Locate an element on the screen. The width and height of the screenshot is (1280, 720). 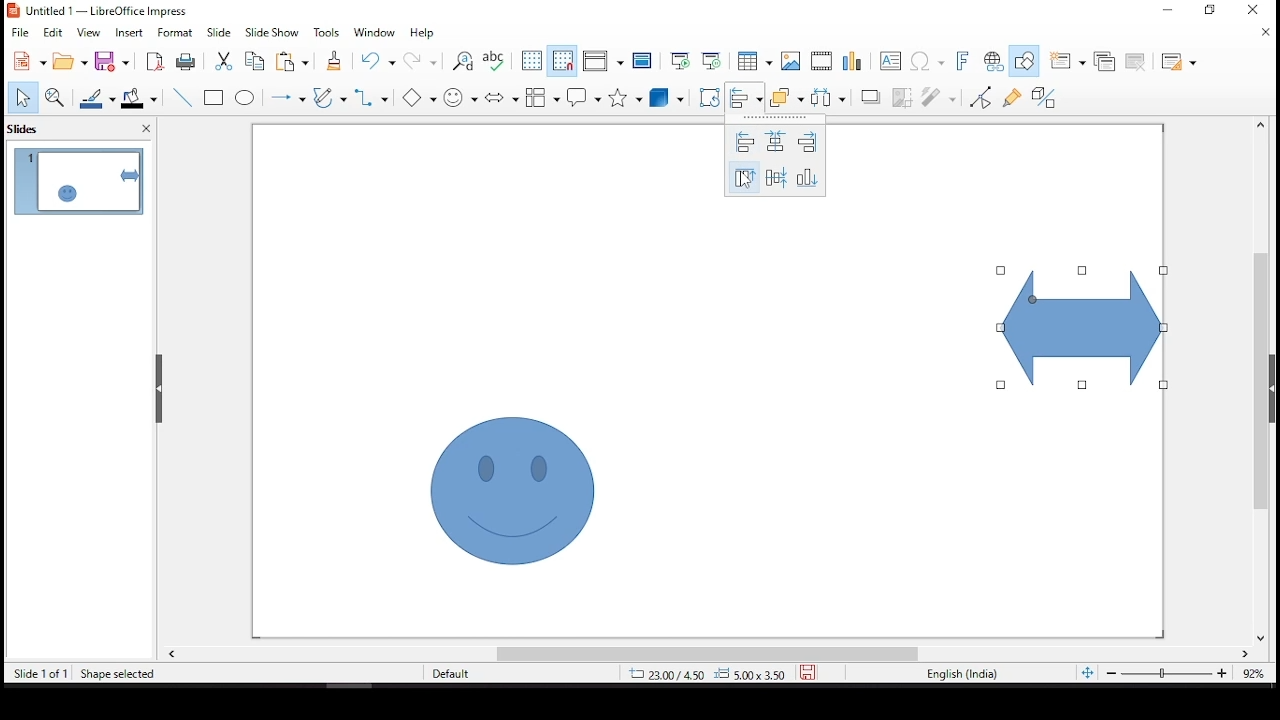
insert is located at coordinates (131, 33).